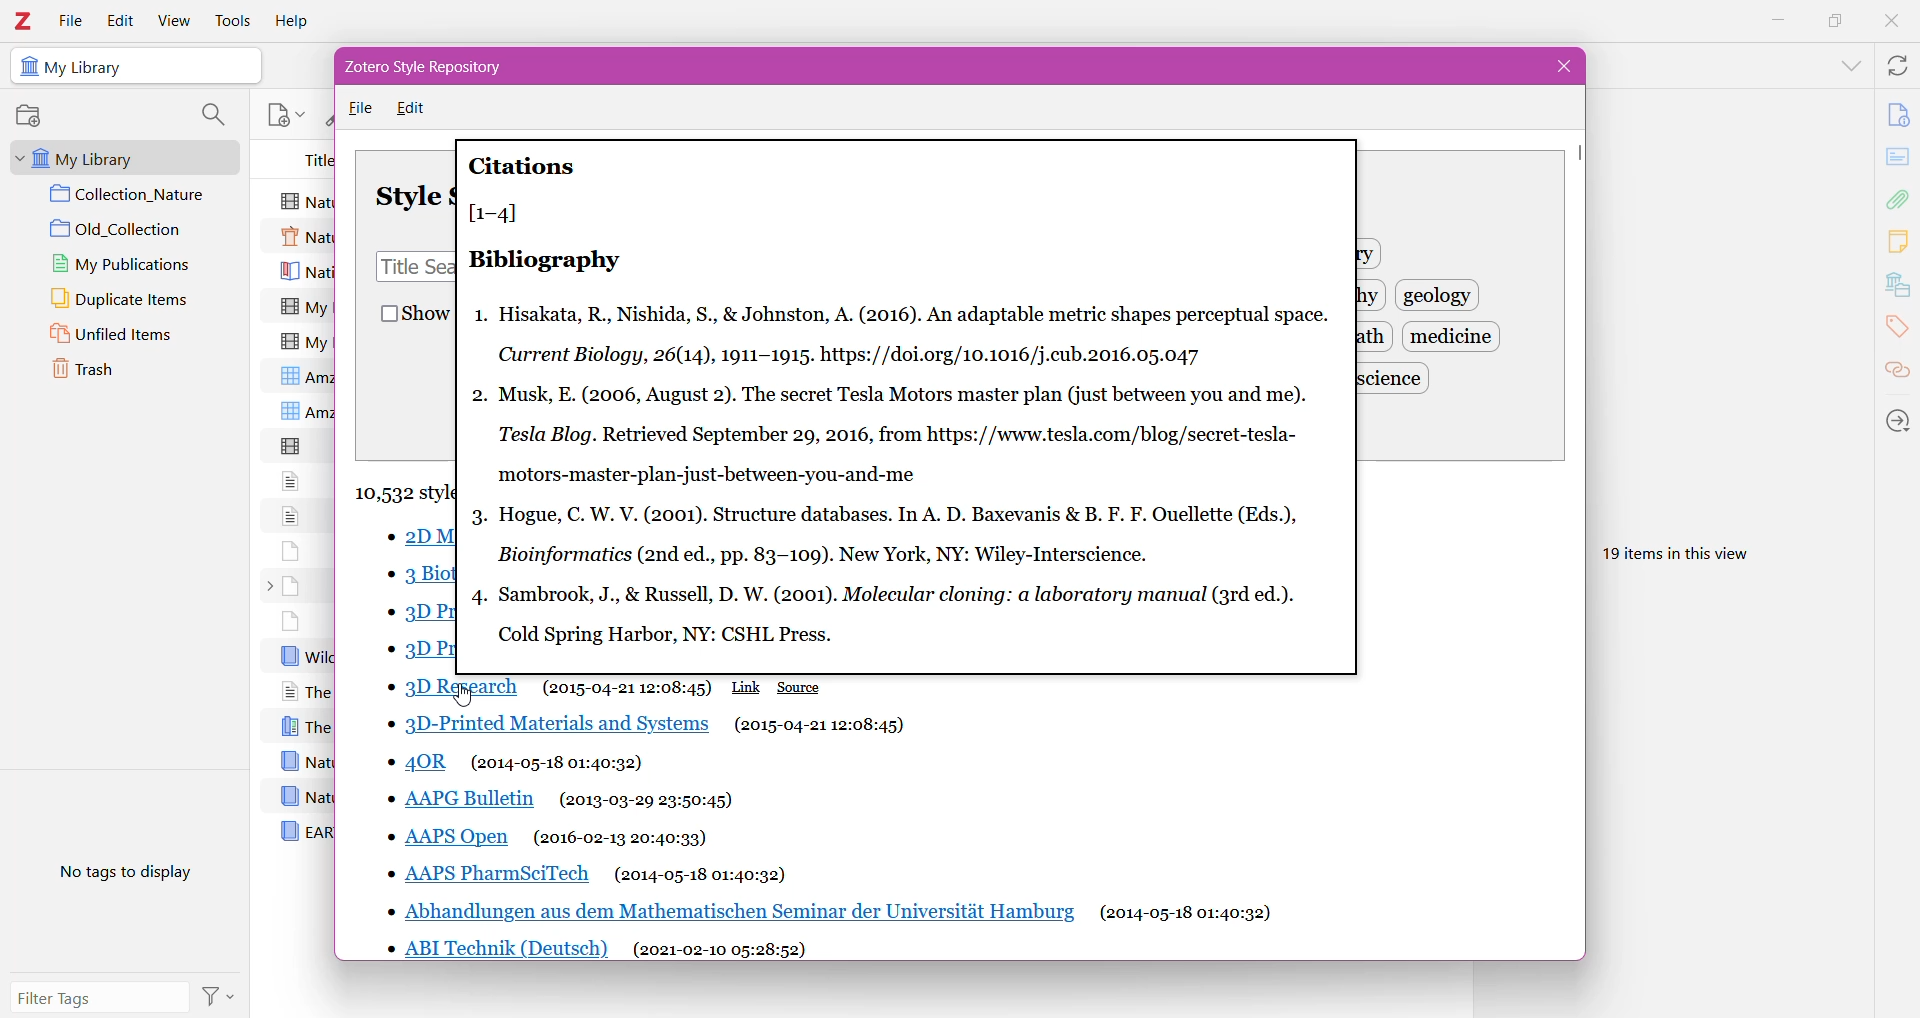 The width and height of the screenshot is (1920, 1018). Describe the element at coordinates (292, 621) in the screenshot. I see `file without title` at that location.